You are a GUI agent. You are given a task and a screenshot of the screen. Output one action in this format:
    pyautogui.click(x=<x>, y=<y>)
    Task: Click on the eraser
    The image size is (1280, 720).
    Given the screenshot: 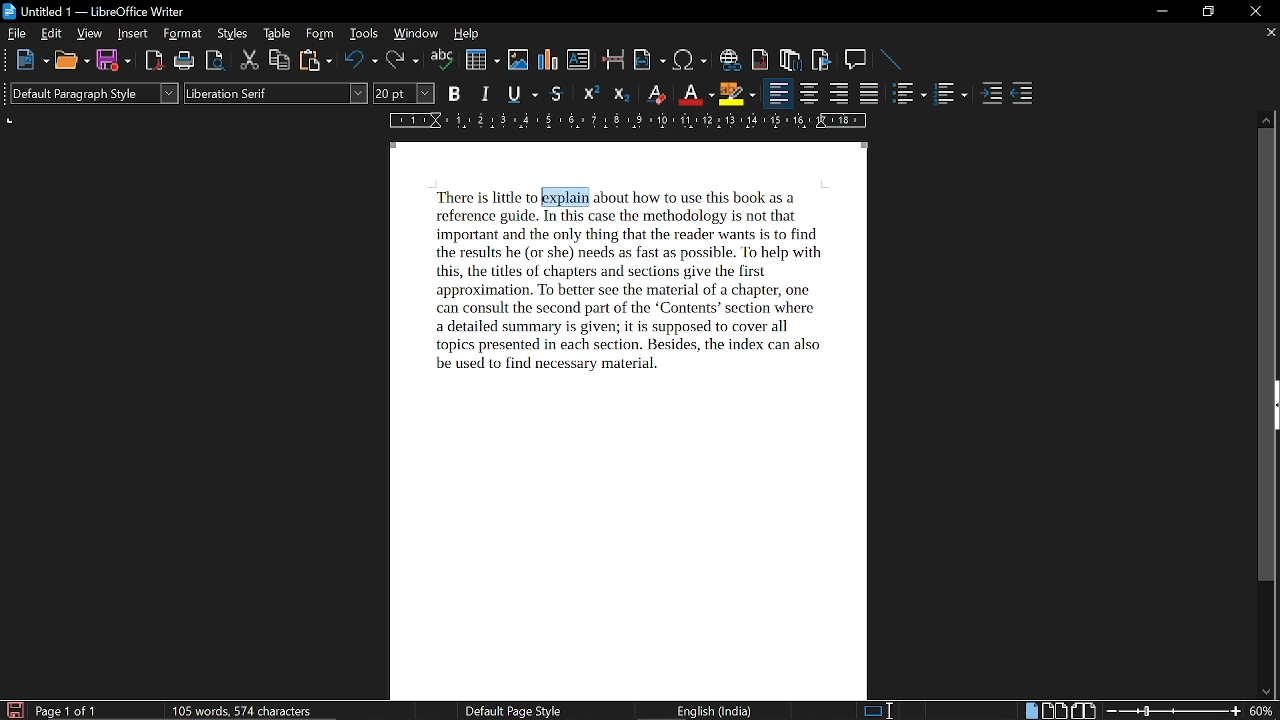 What is the action you would take?
    pyautogui.click(x=656, y=96)
    